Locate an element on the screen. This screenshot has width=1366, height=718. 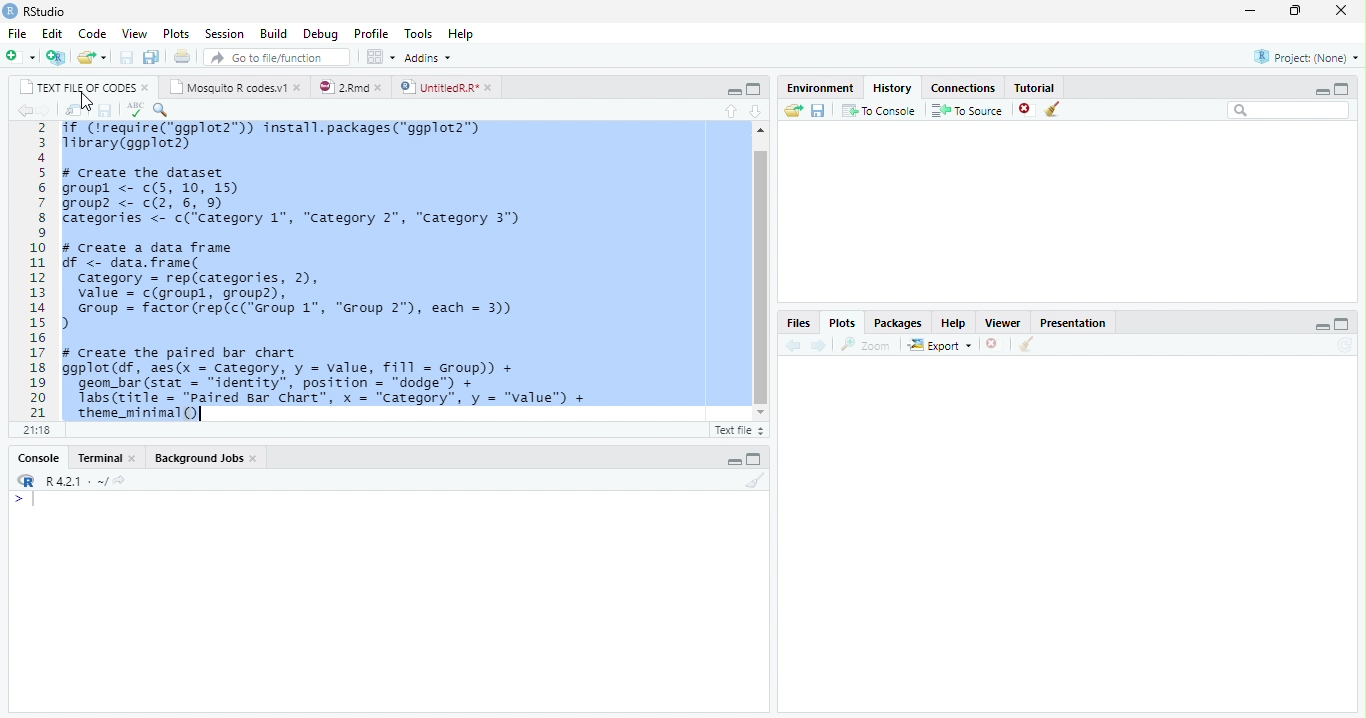
close is located at coordinates (146, 89).